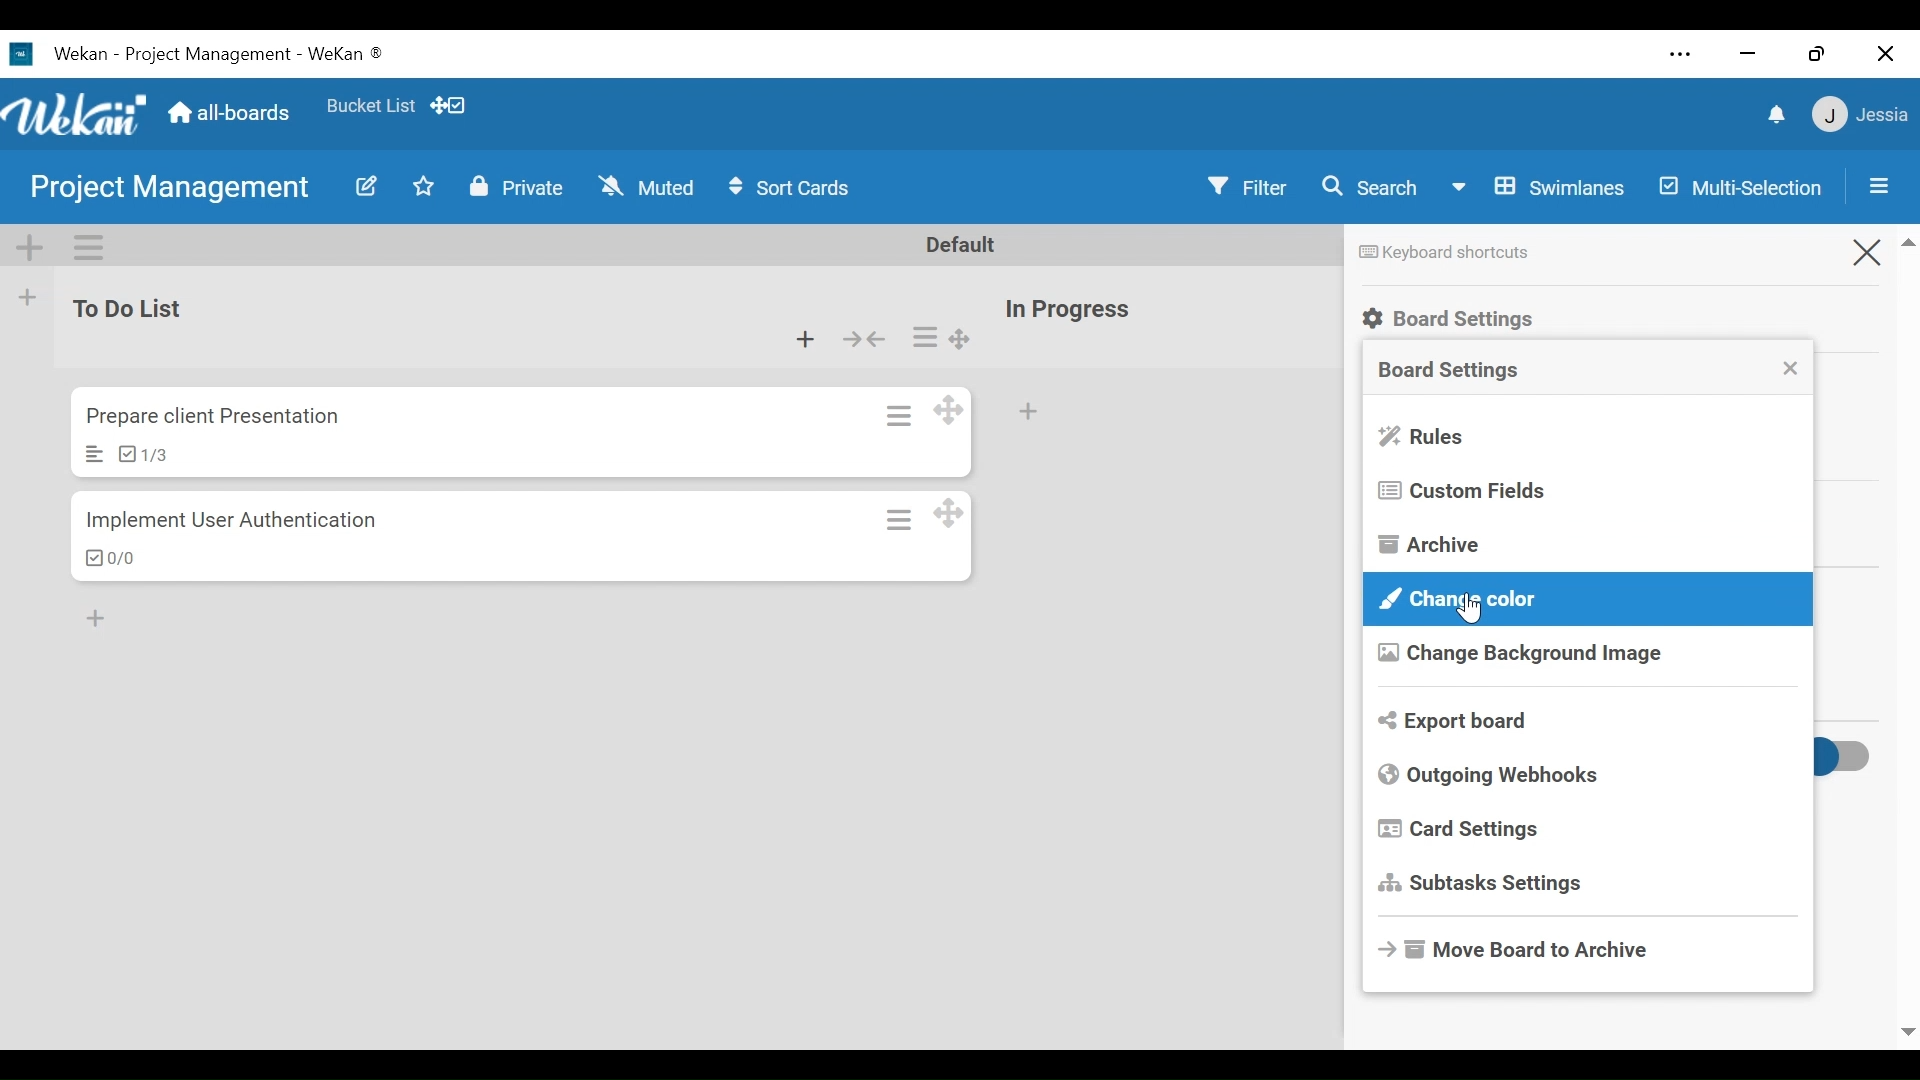 The width and height of the screenshot is (1920, 1080). Describe the element at coordinates (1462, 830) in the screenshot. I see `Card Settings` at that location.